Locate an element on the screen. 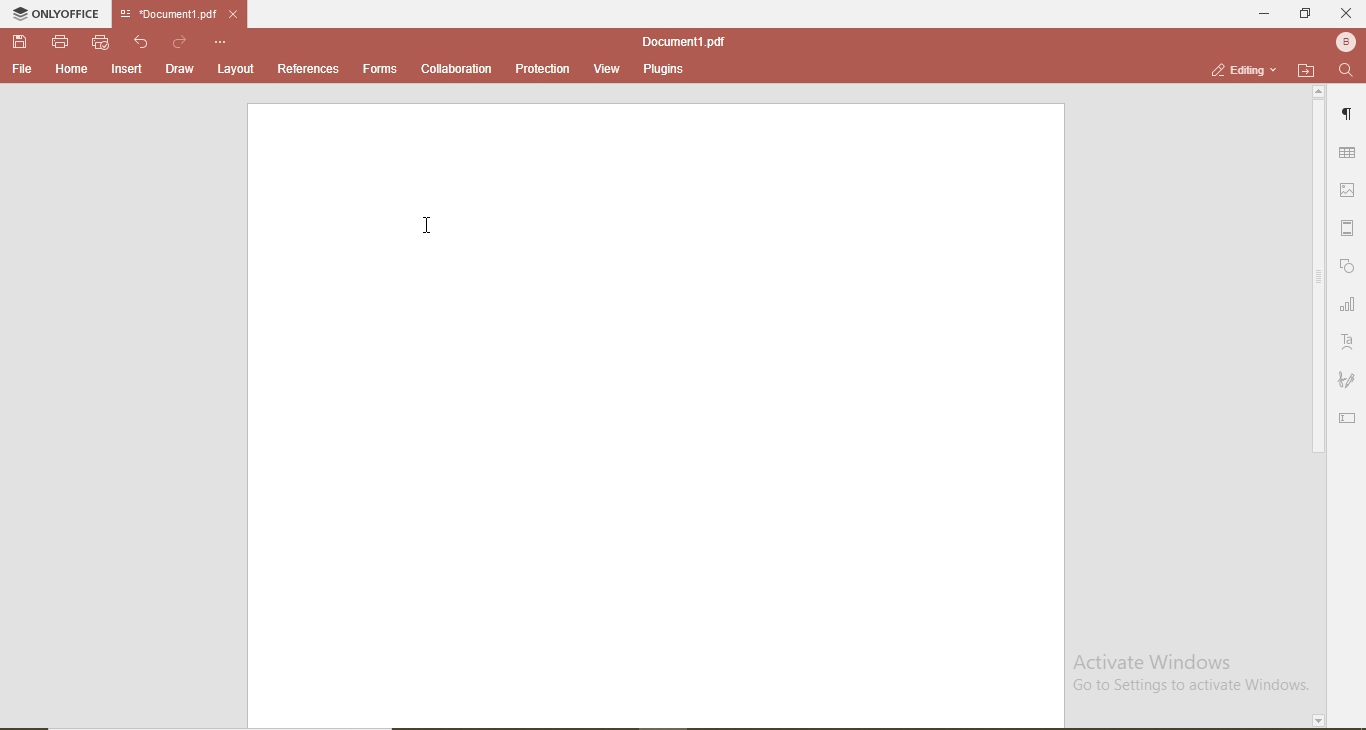 The height and width of the screenshot is (730, 1366). paragraph is located at coordinates (1350, 109).